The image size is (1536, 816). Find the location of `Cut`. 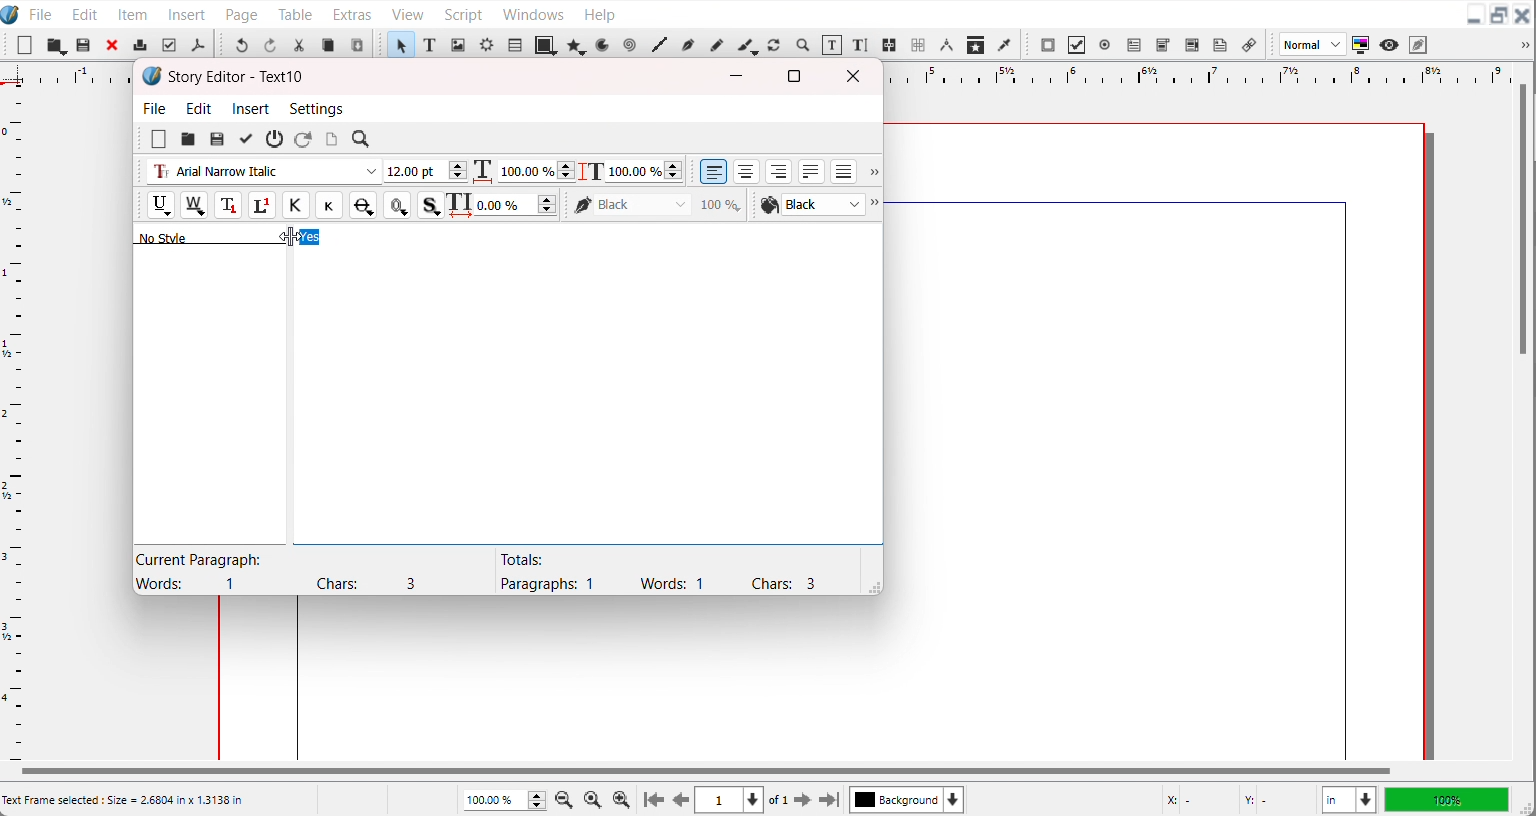

Cut is located at coordinates (299, 45).